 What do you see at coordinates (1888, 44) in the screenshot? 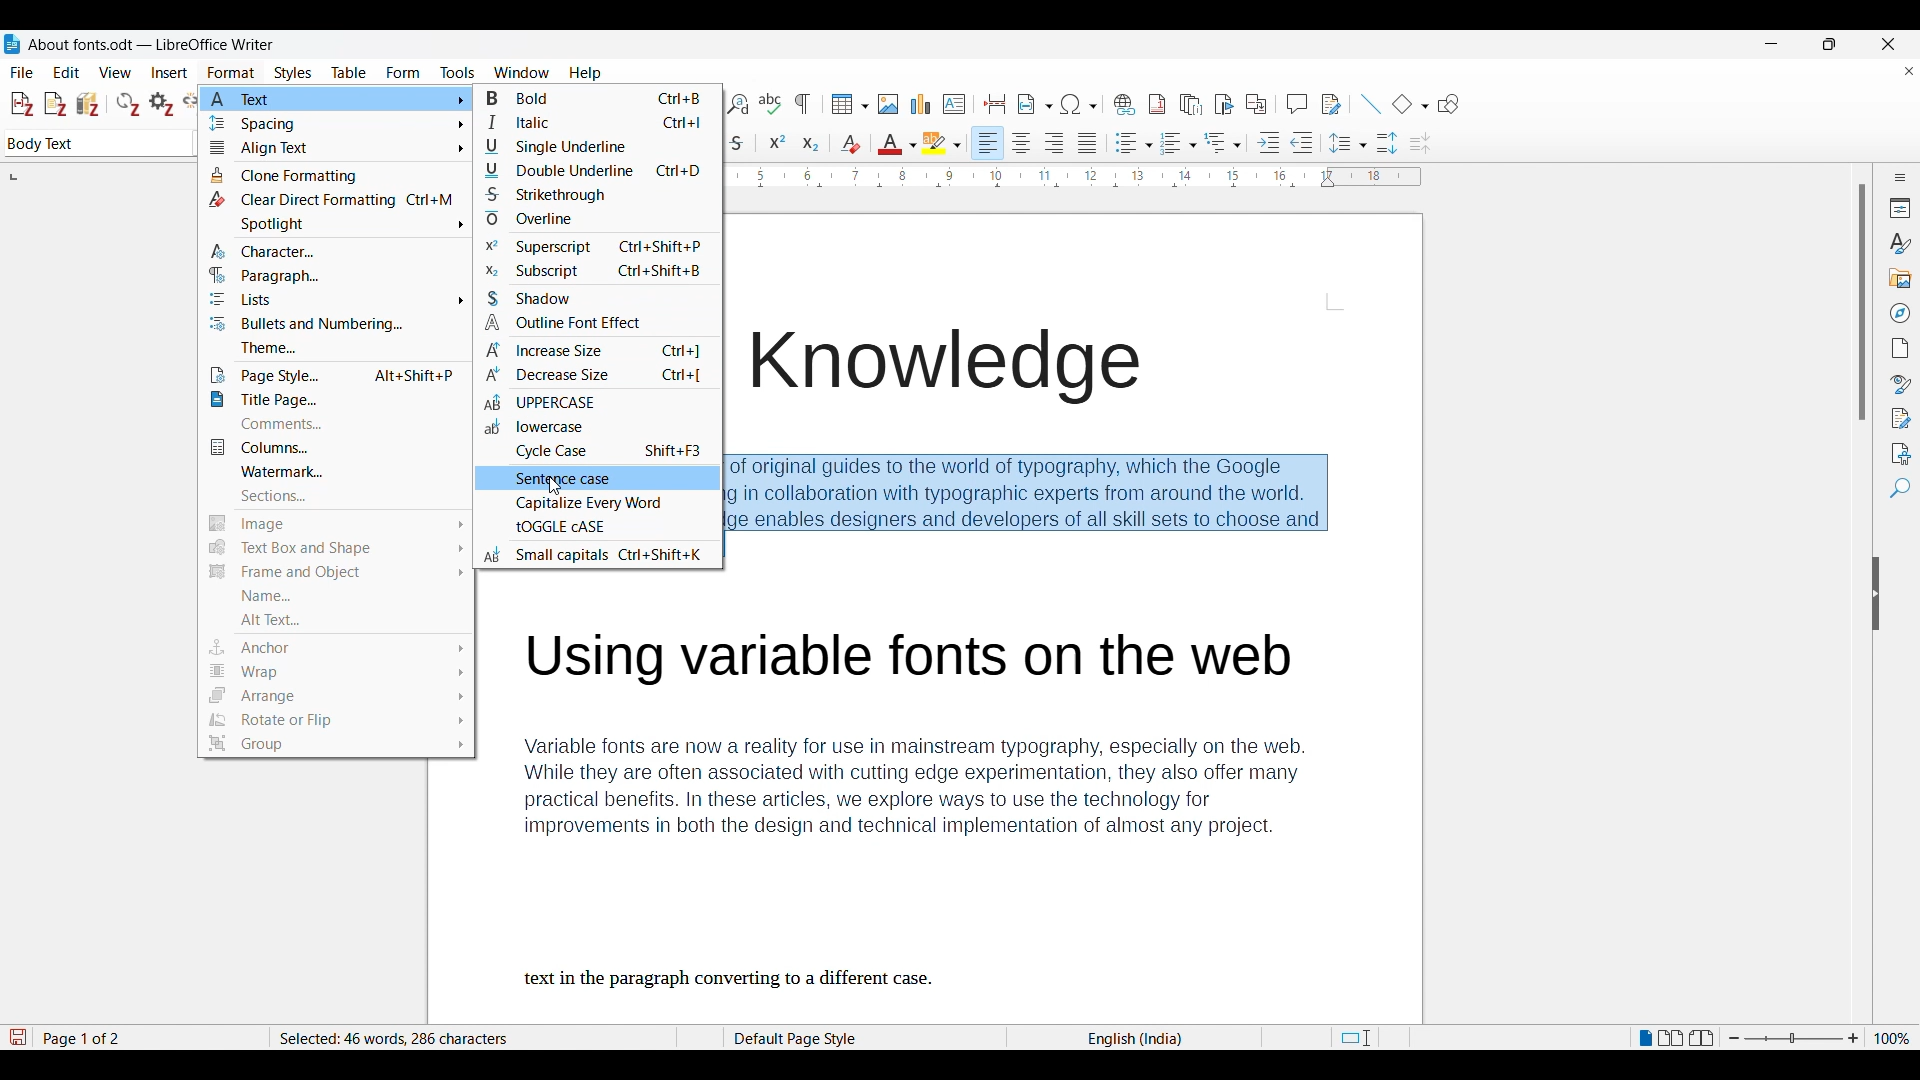
I see `Close interface` at bounding box center [1888, 44].